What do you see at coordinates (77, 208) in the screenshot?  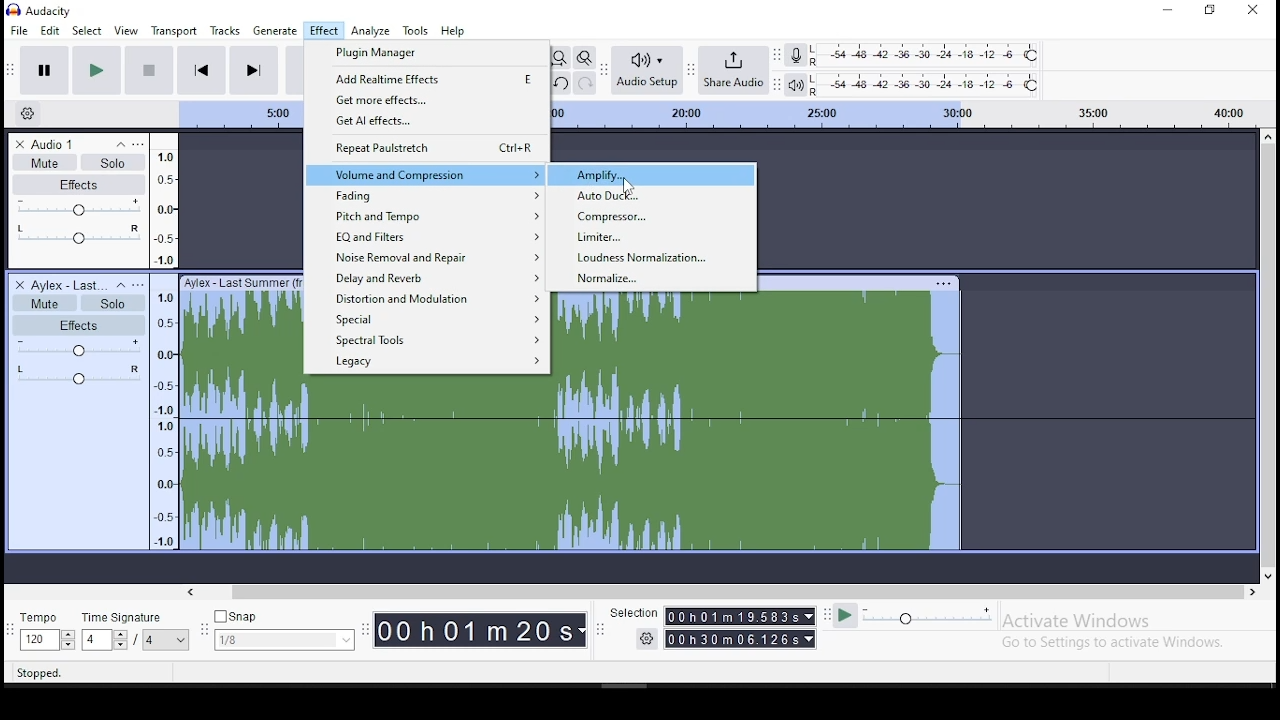 I see `volume` at bounding box center [77, 208].